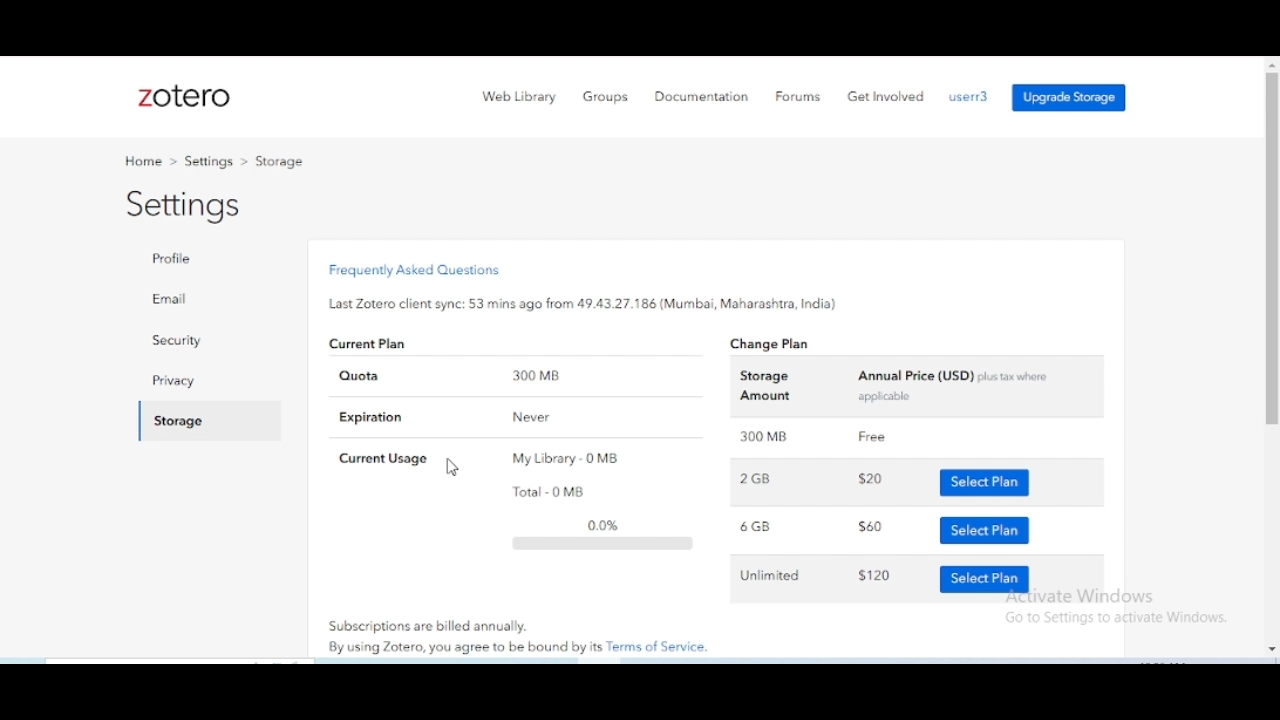  I want to click on quota, so click(363, 375).